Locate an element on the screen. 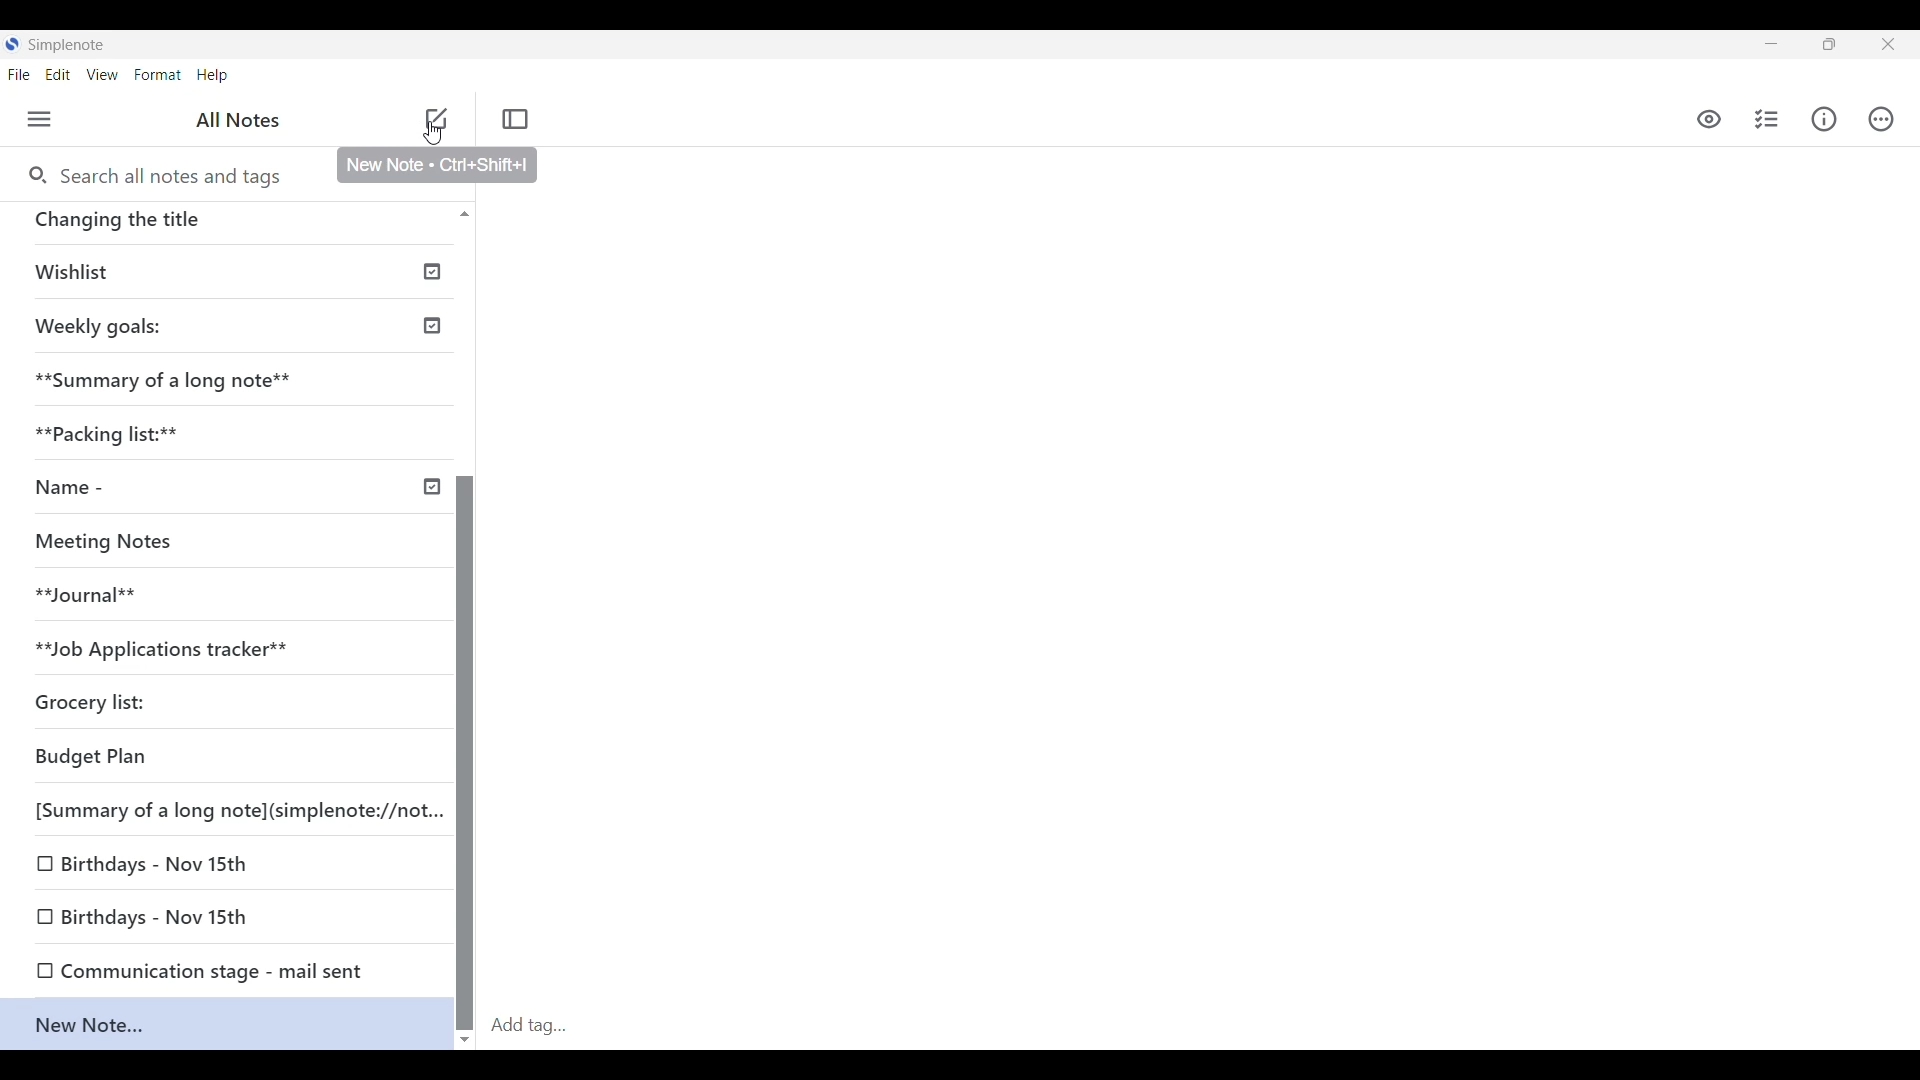 The height and width of the screenshot is (1080, 1920). Summary of a long note is located at coordinates (160, 379).